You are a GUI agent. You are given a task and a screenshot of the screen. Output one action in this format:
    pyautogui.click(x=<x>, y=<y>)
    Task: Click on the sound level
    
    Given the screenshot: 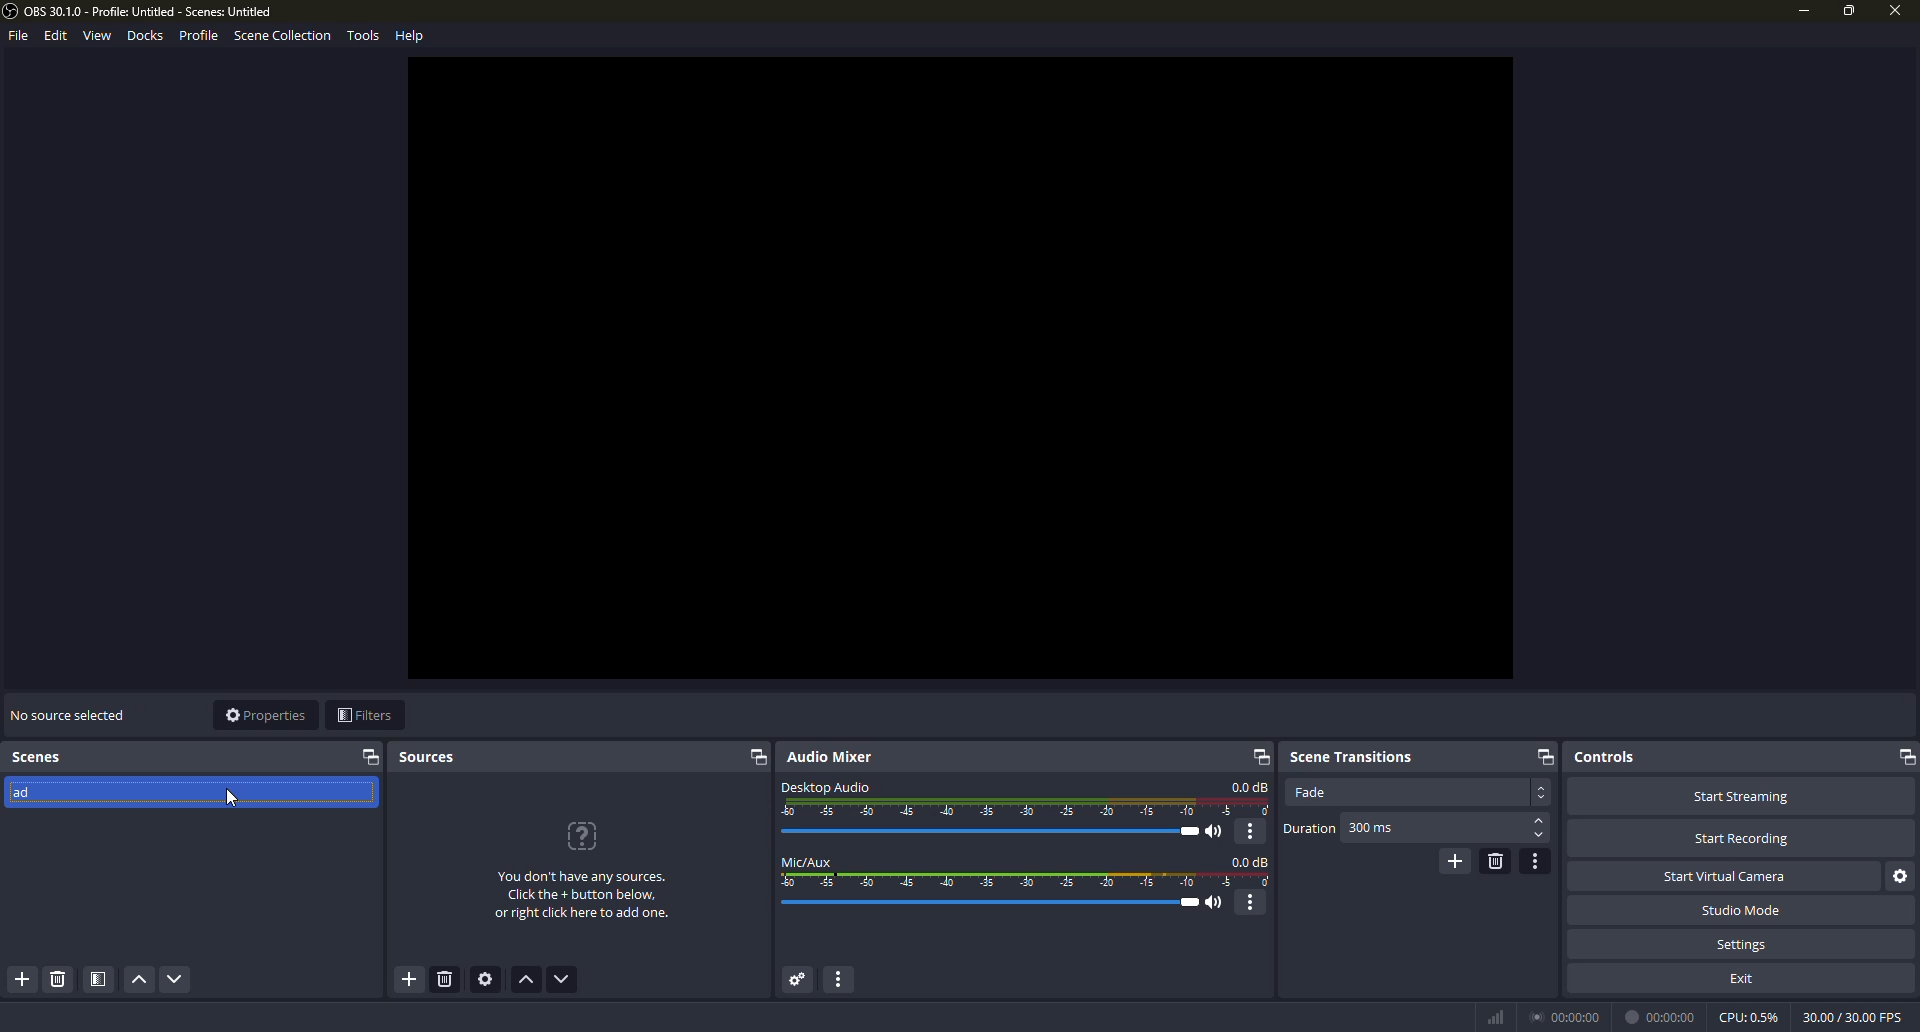 What is the action you would take?
    pyautogui.click(x=995, y=903)
    